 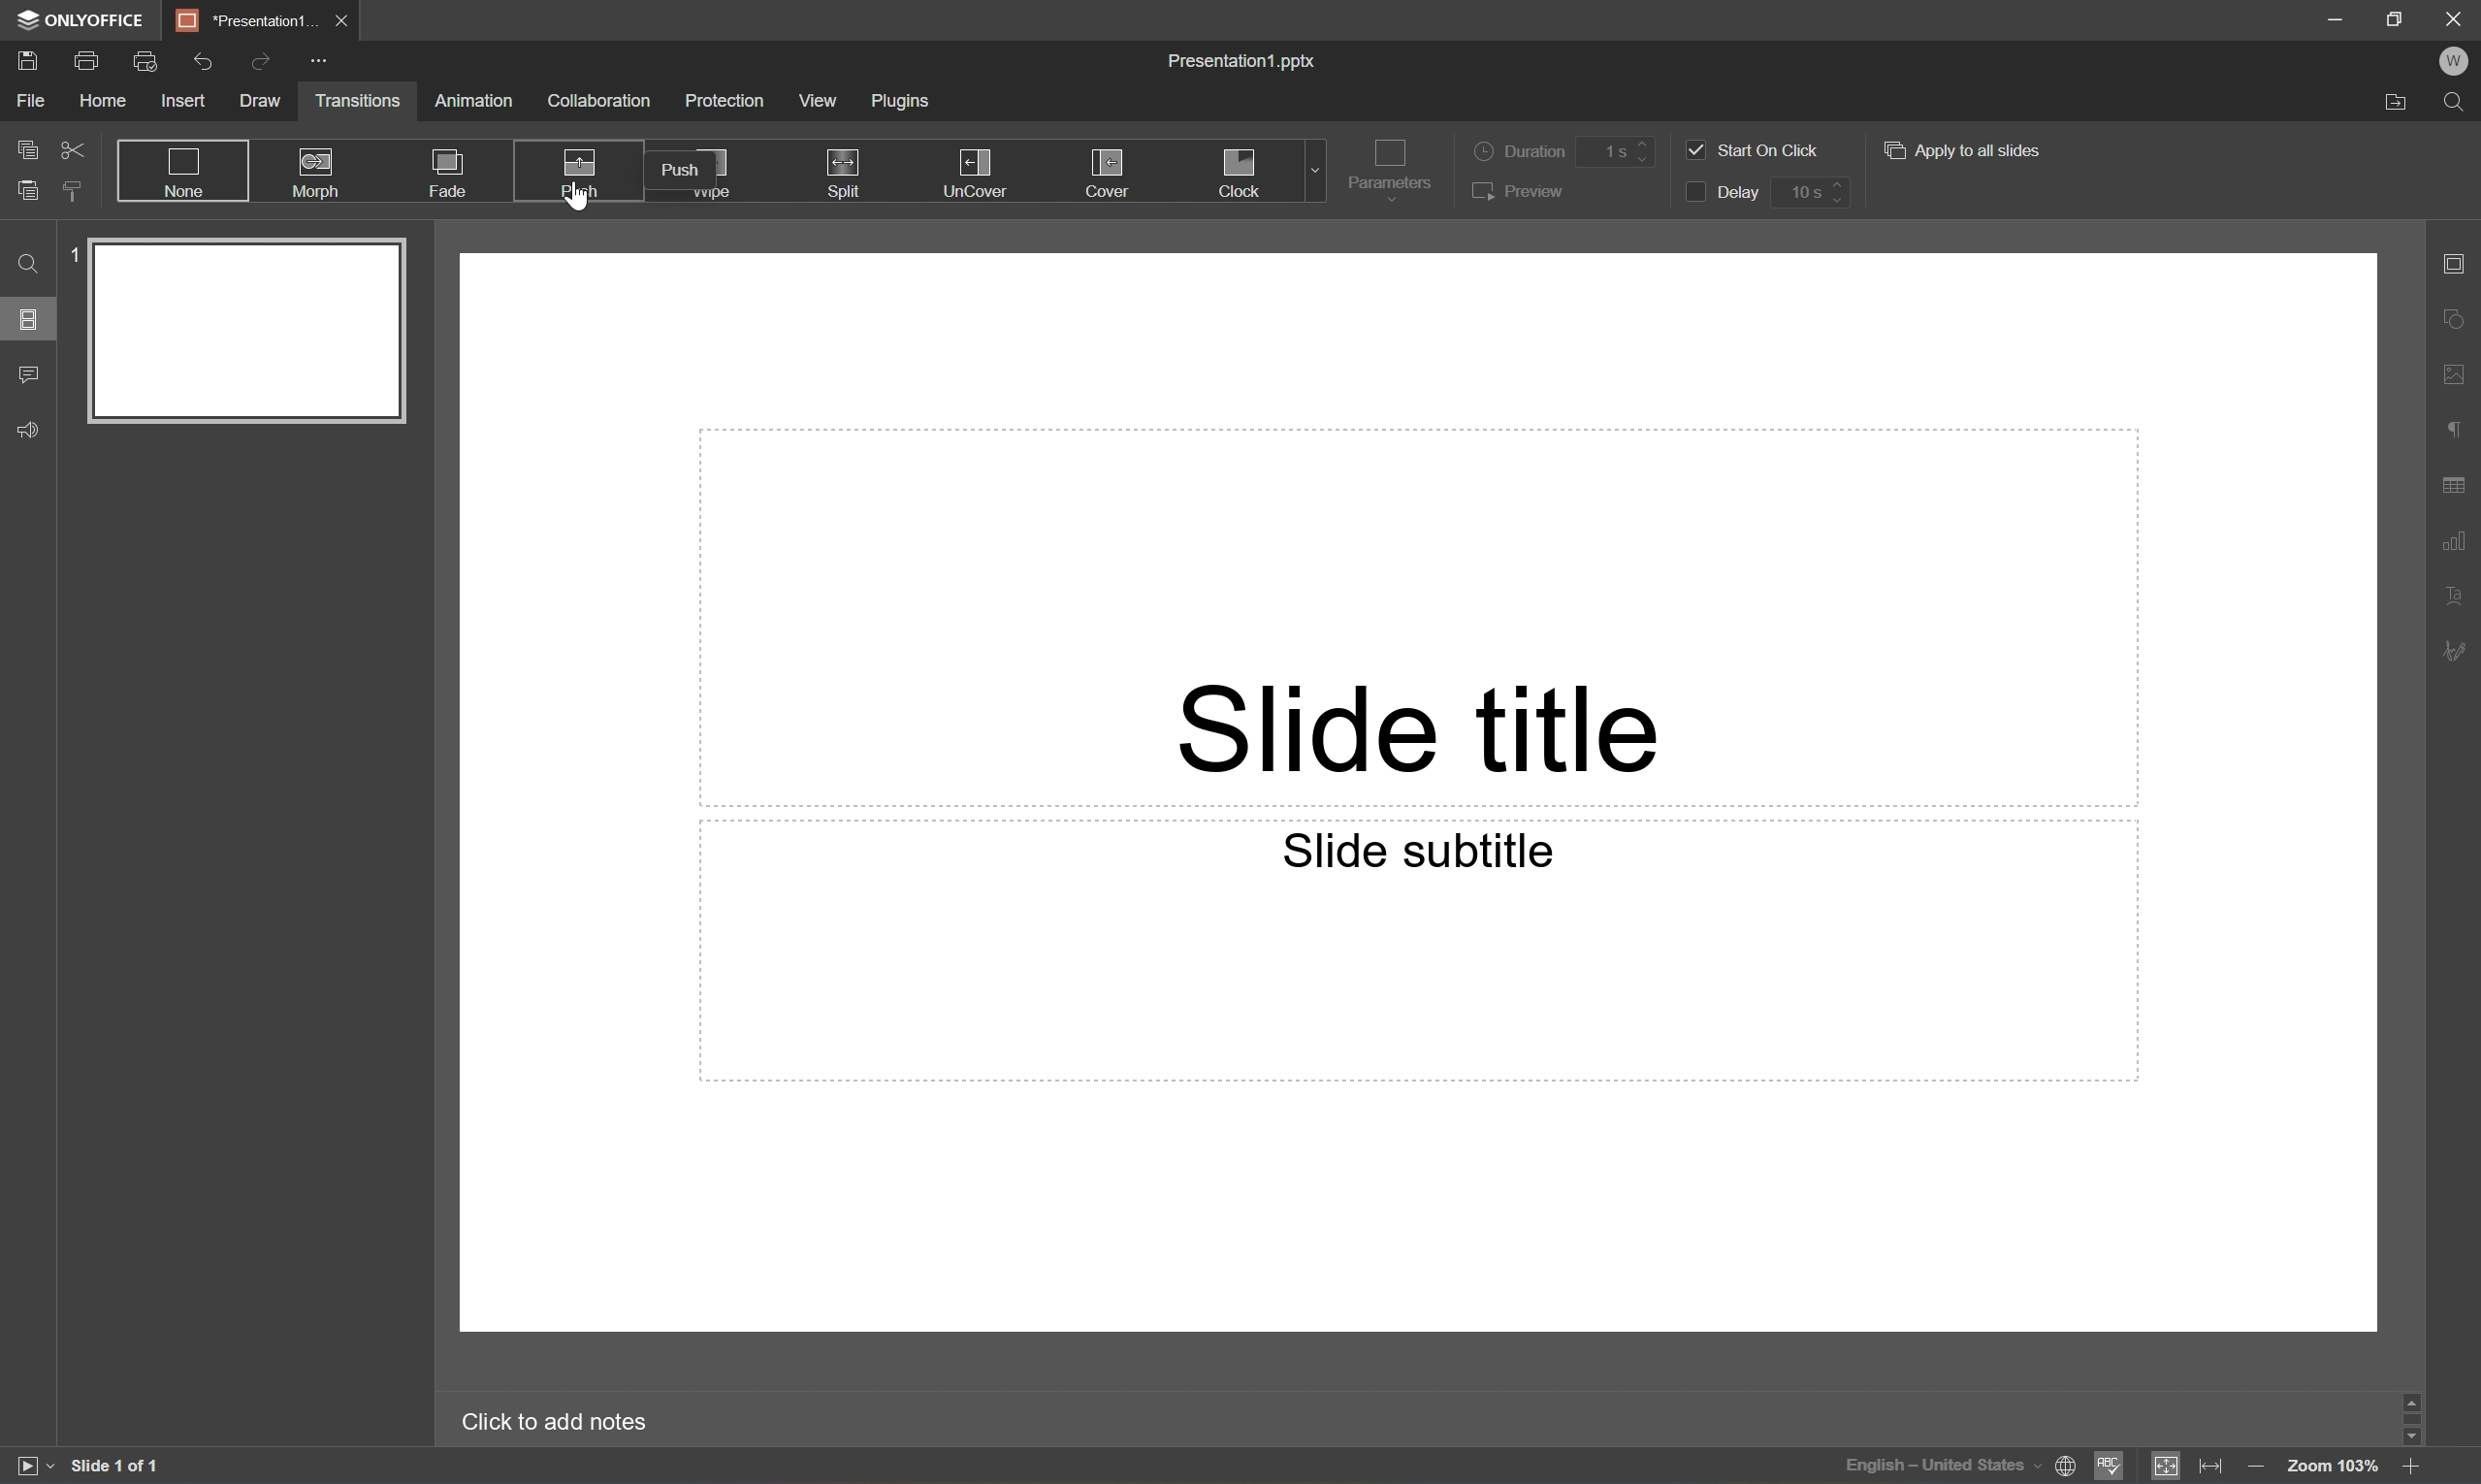 What do you see at coordinates (709, 199) in the screenshot?
I see `Wipe` at bounding box center [709, 199].